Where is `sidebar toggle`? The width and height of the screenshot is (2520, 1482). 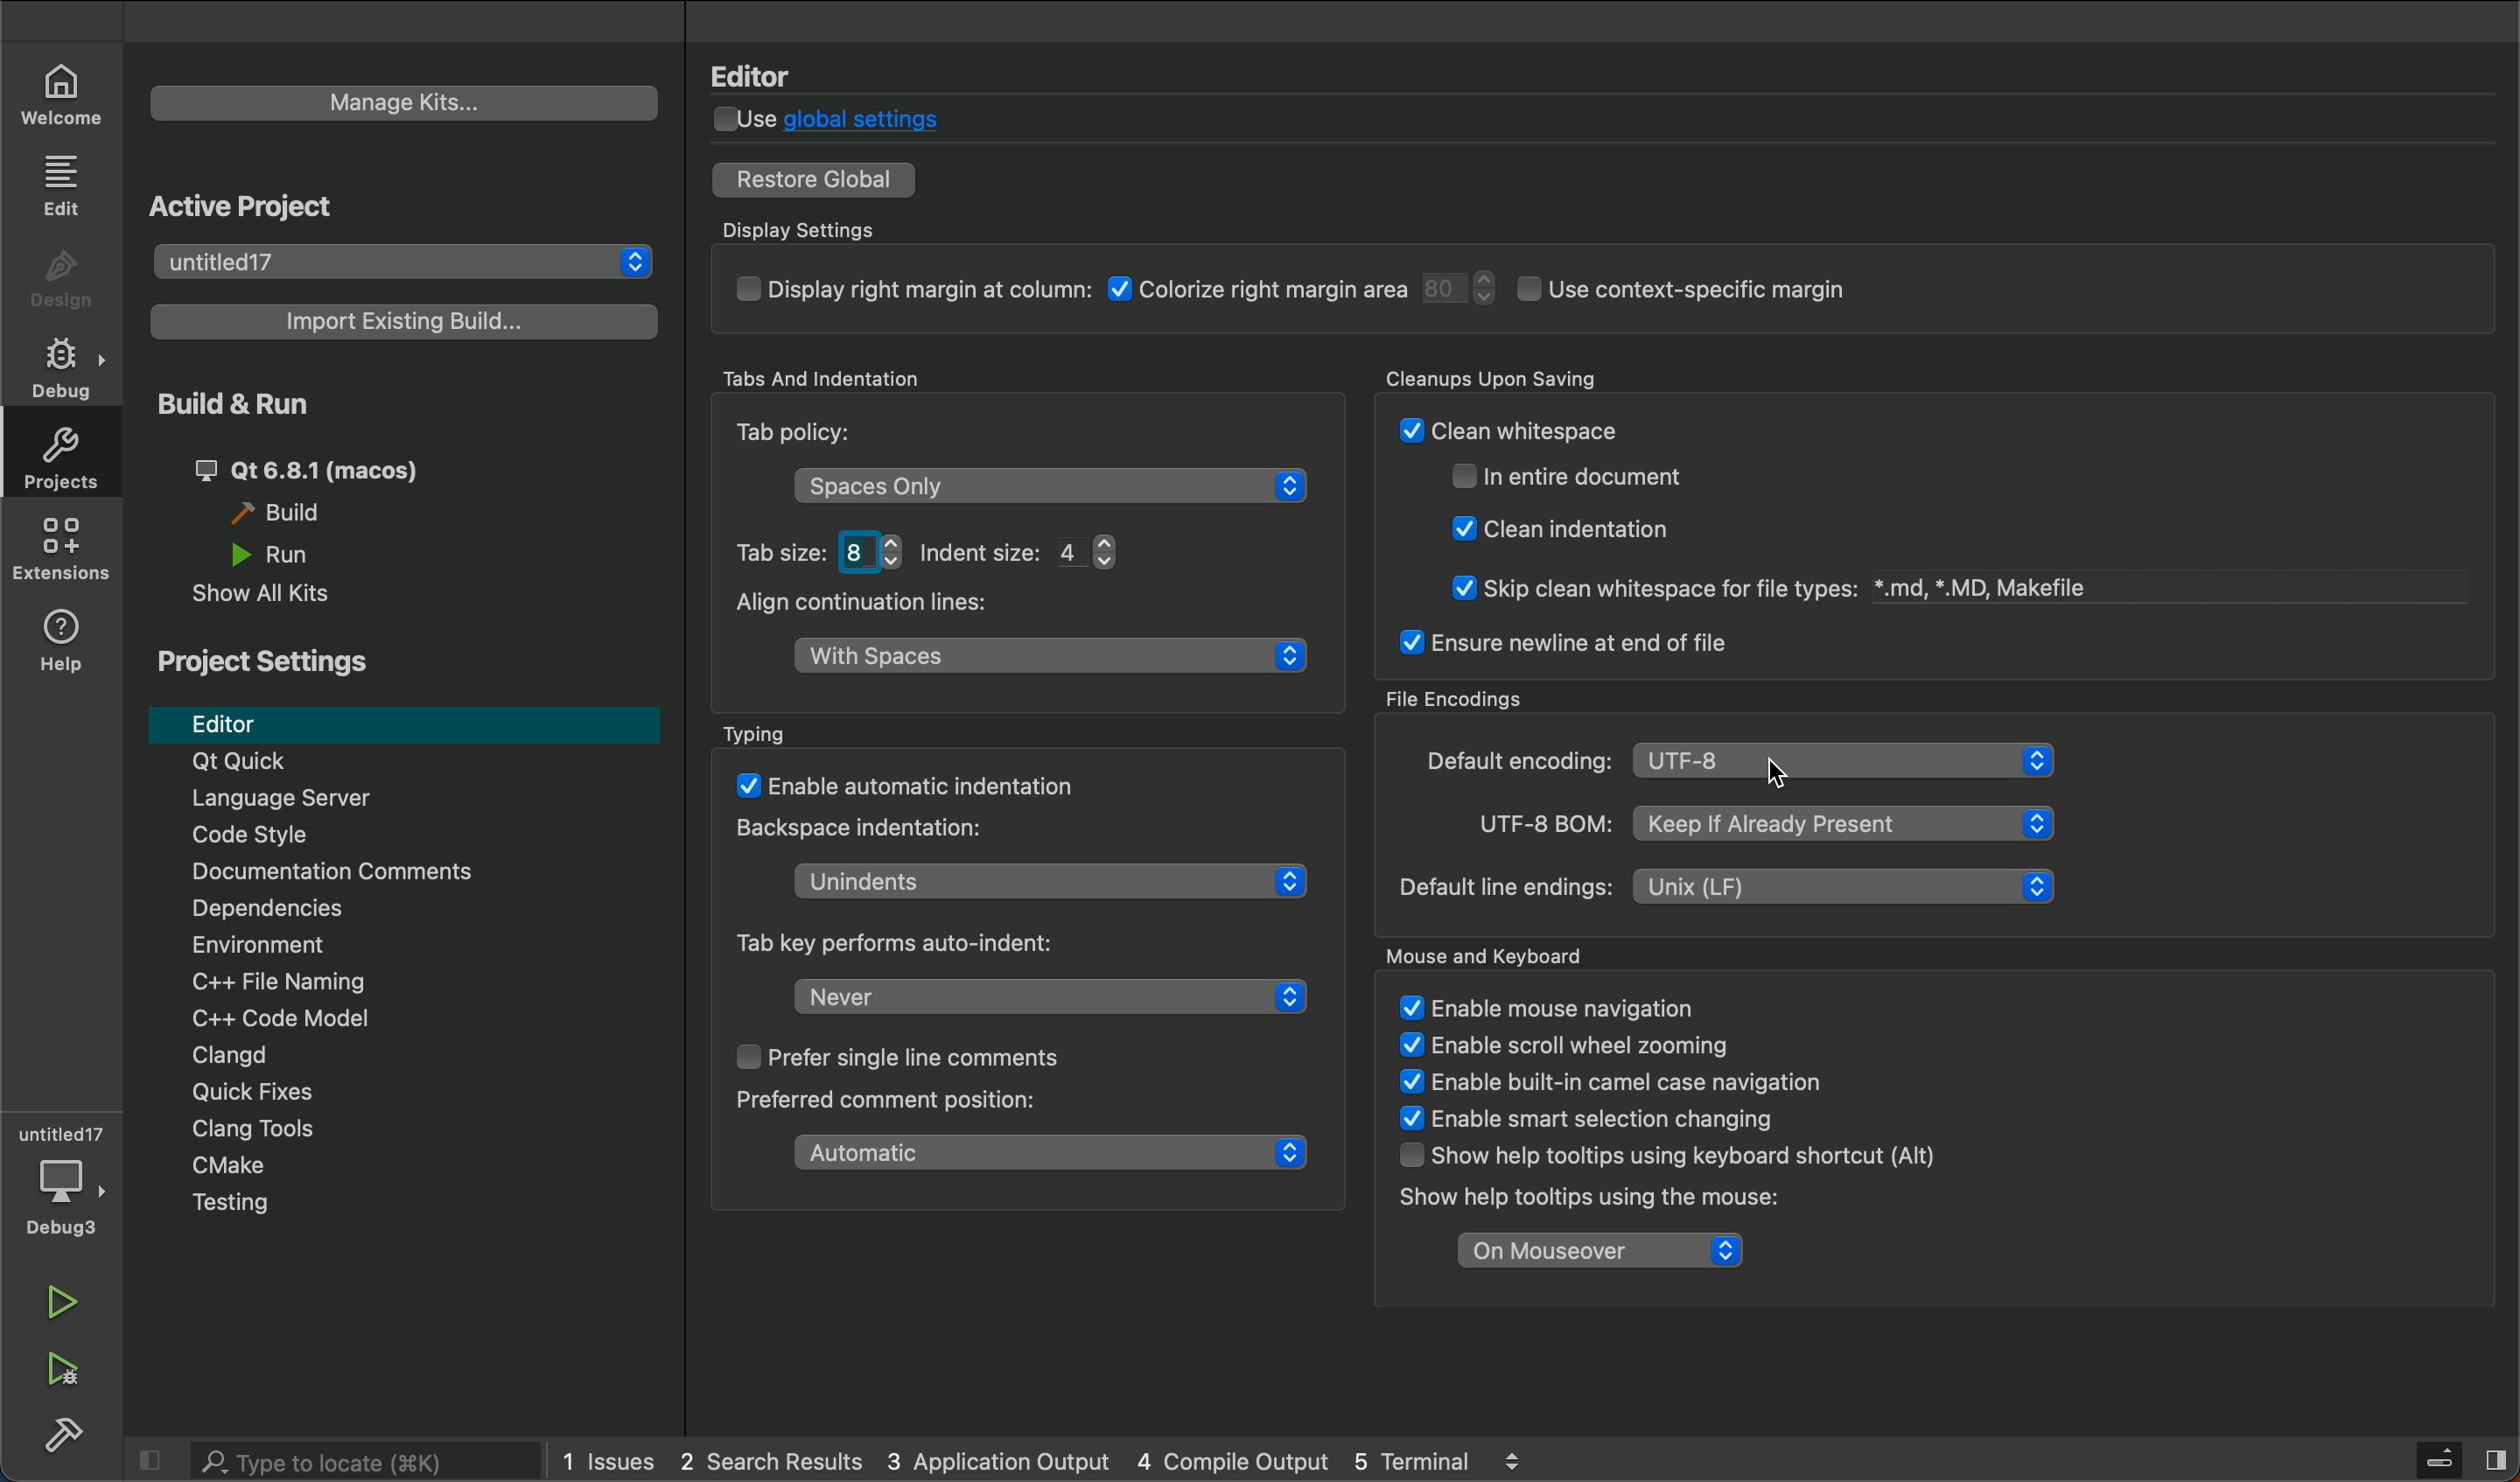
sidebar toggle is located at coordinates (2462, 1459).